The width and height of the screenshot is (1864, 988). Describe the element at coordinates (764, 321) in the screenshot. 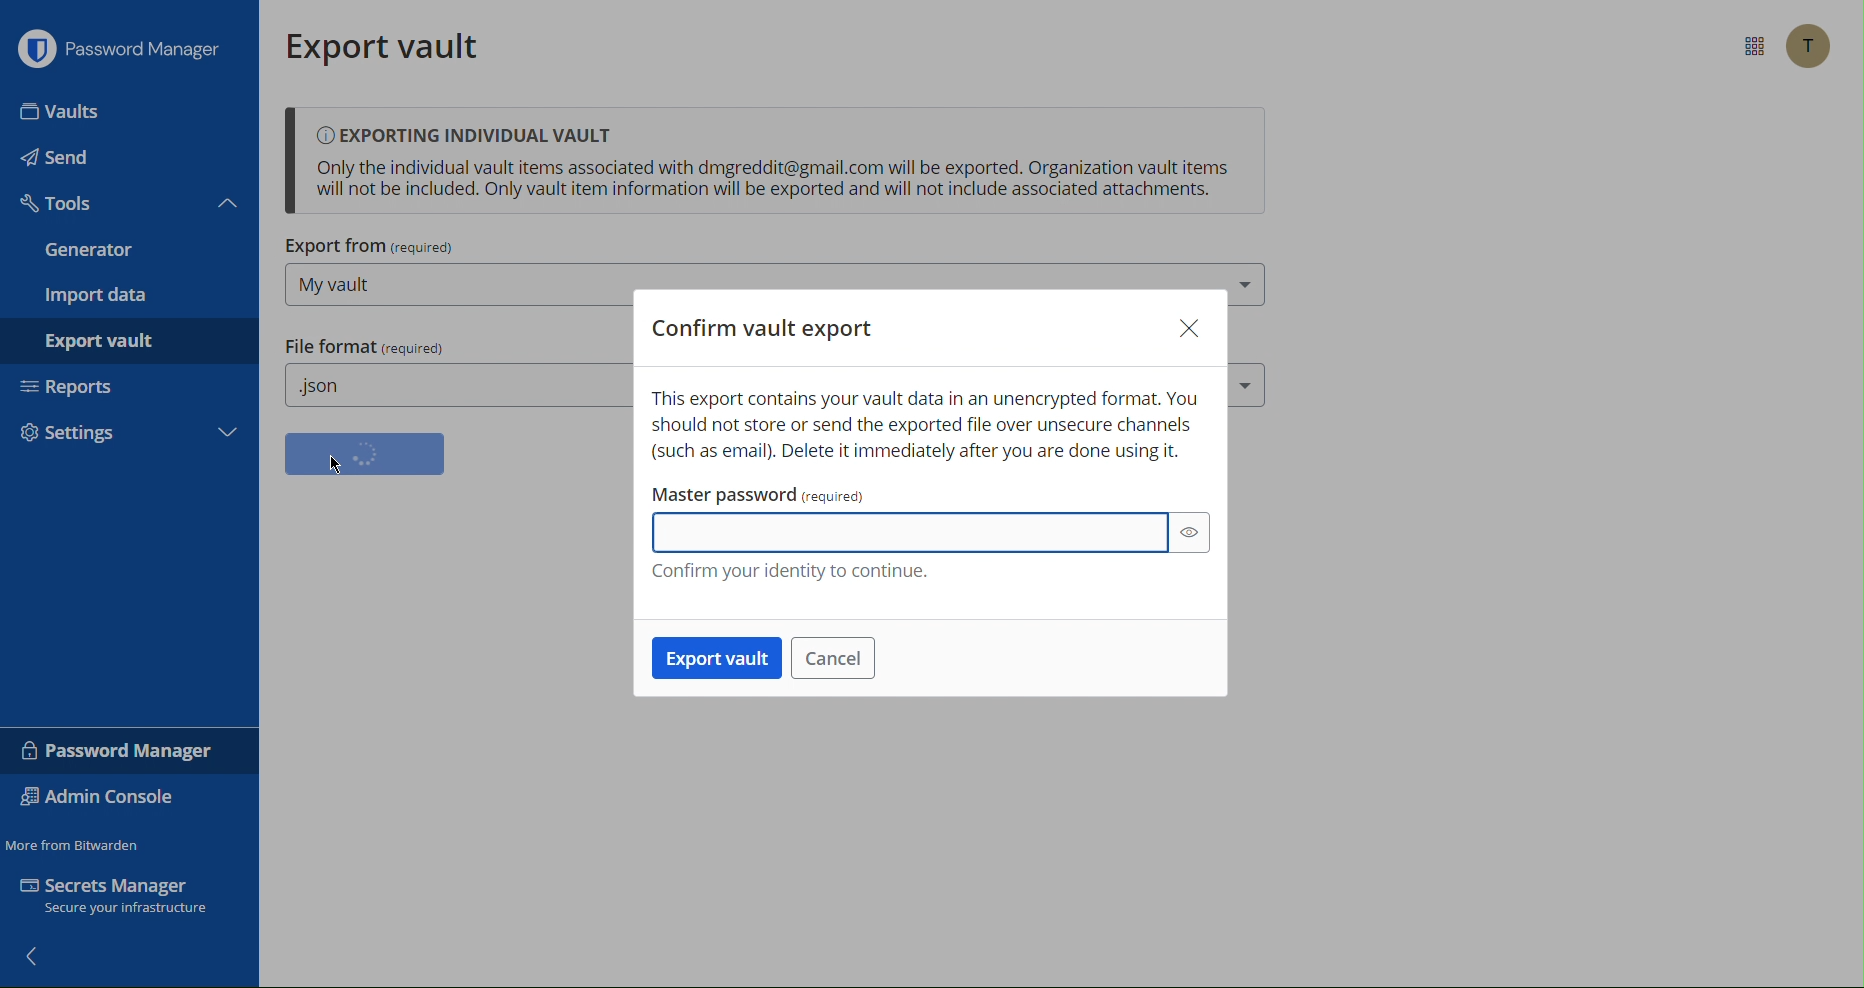

I see `Confirm vault export` at that location.